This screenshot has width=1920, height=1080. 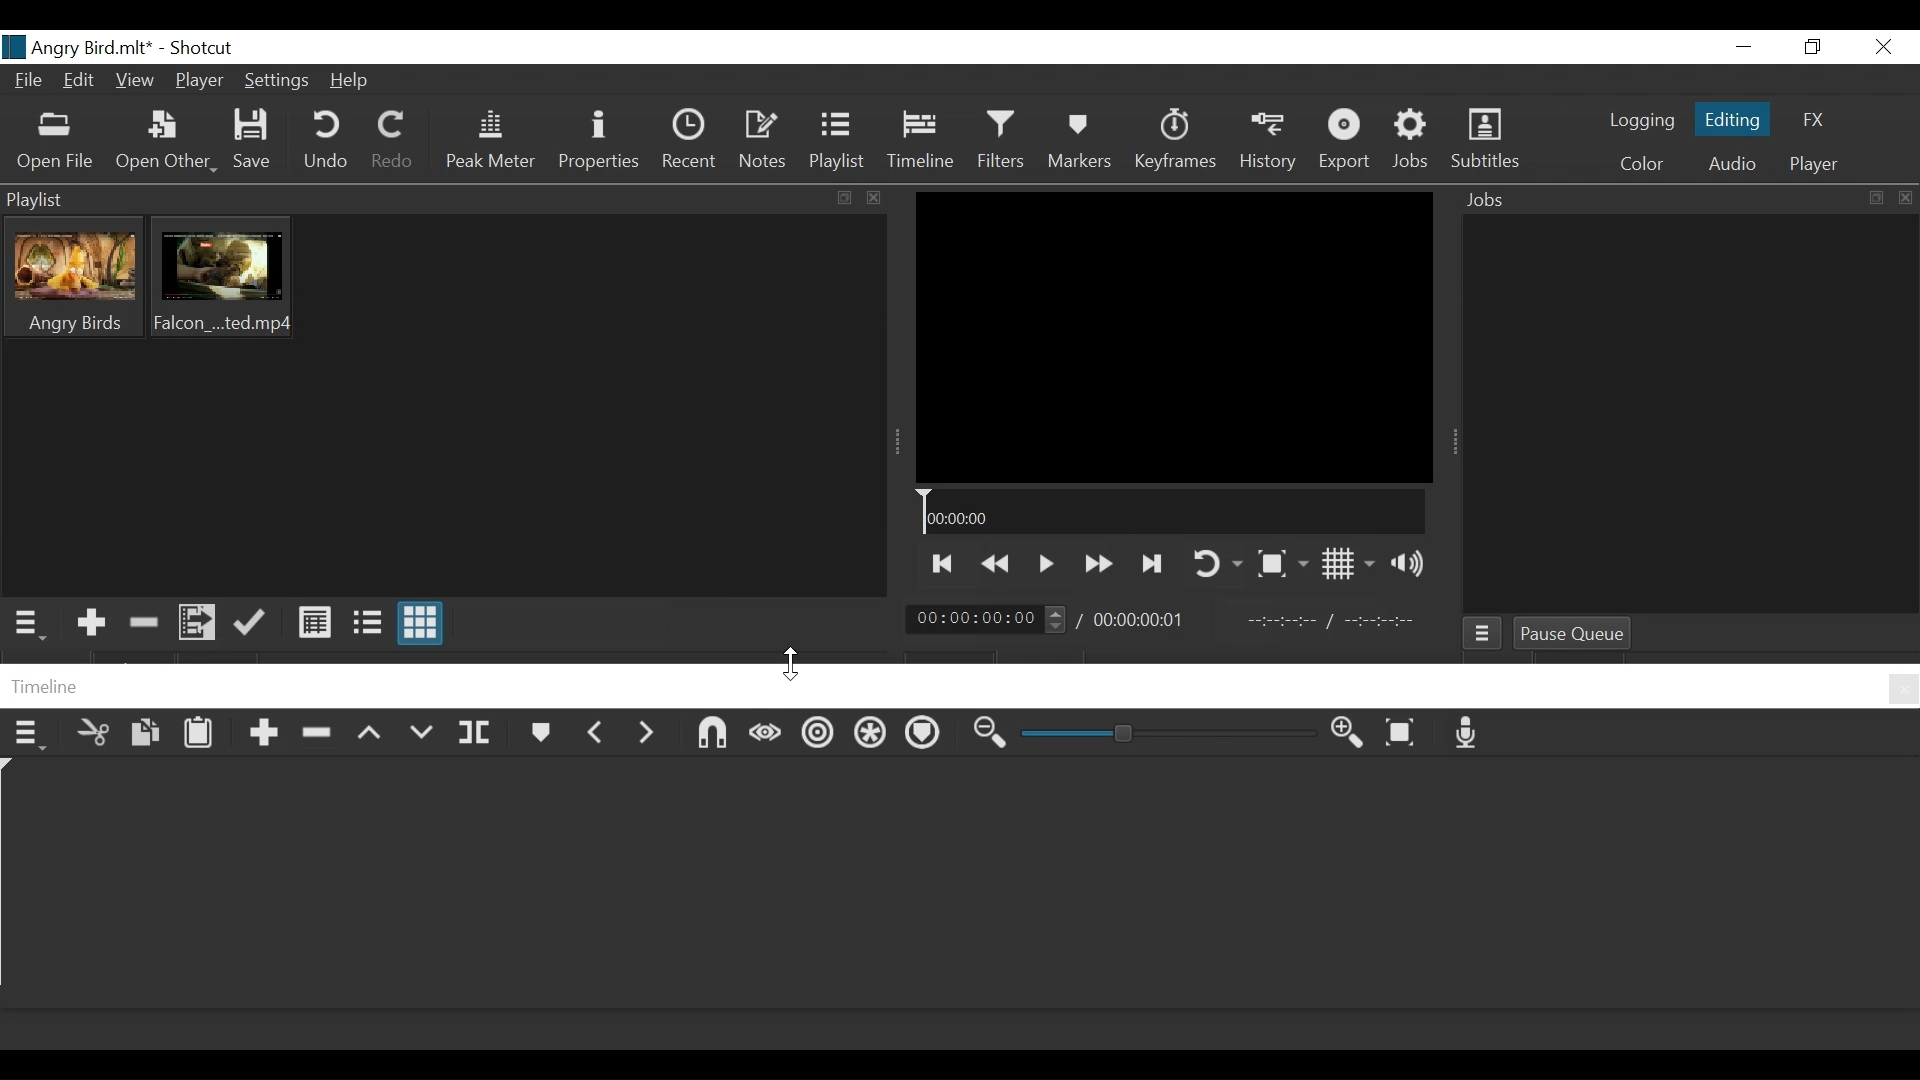 I want to click on Jobs , so click(x=1481, y=633).